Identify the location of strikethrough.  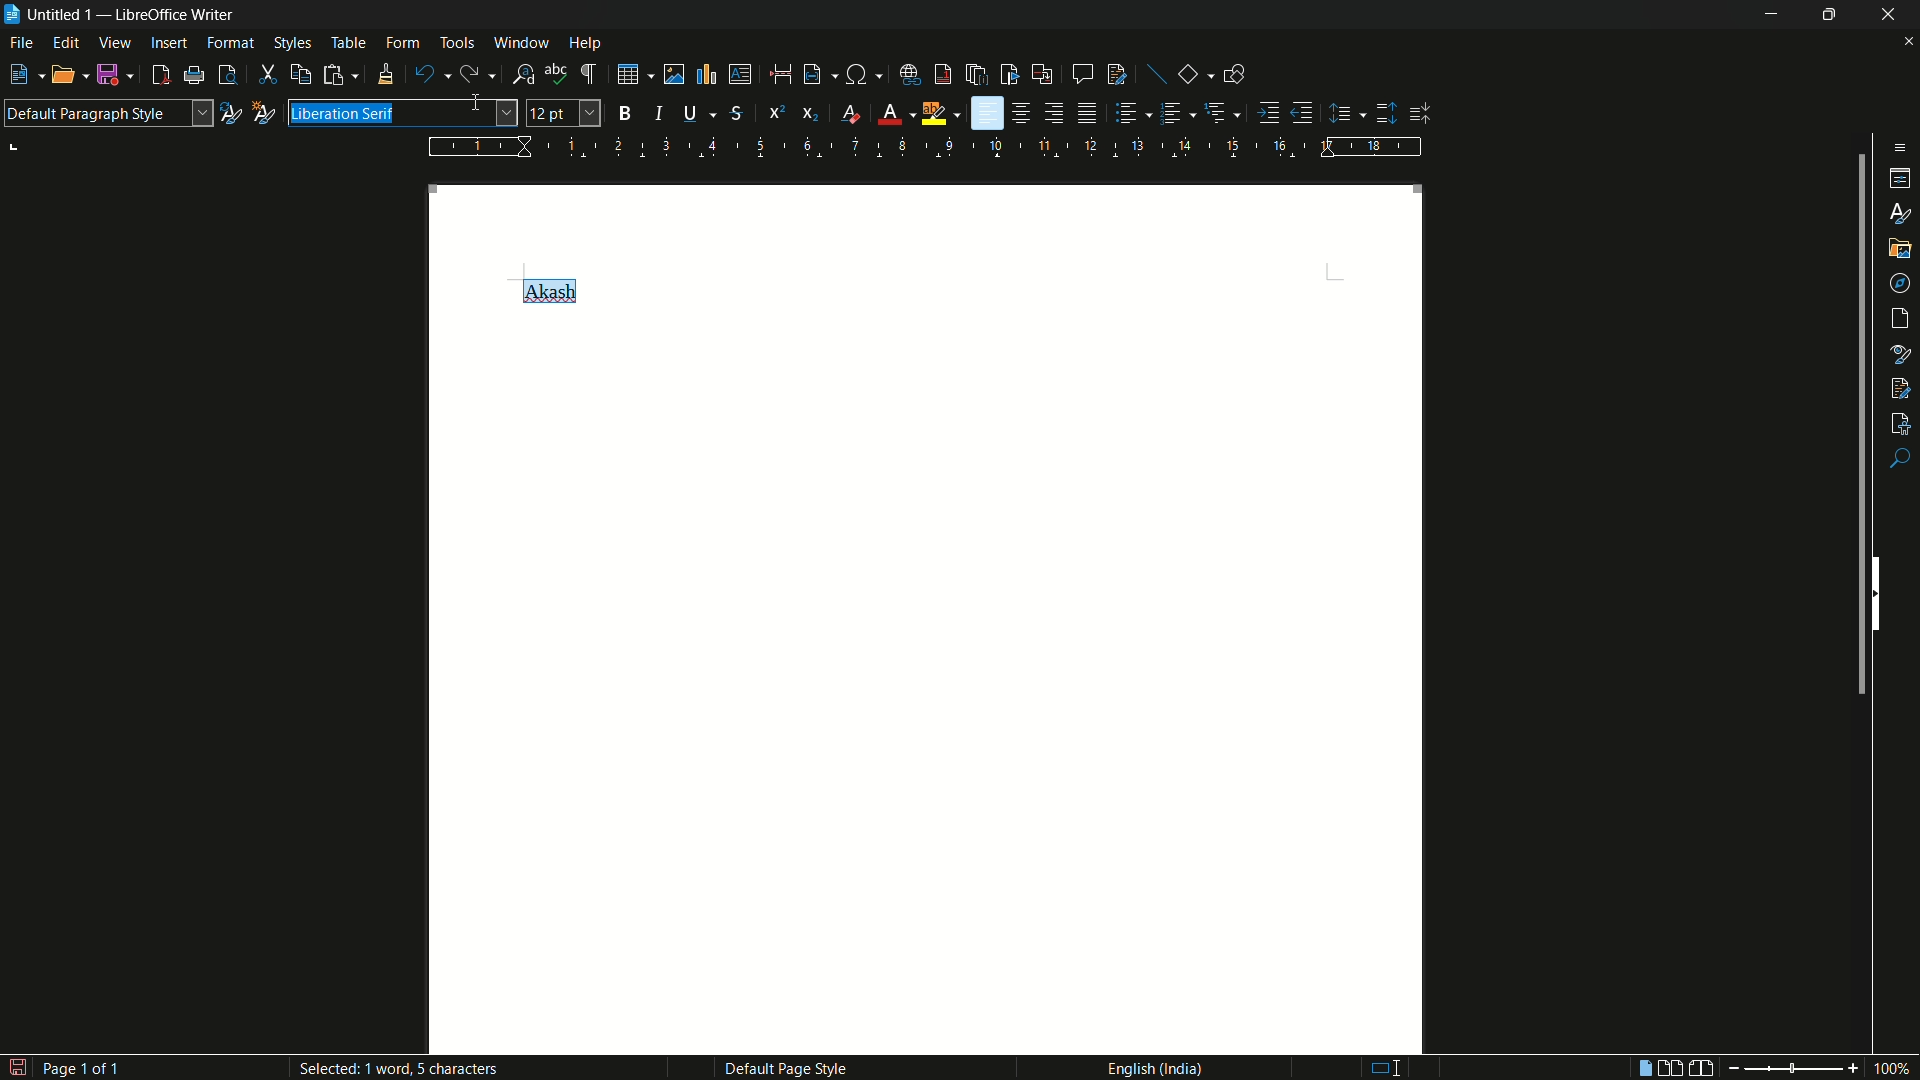
(735, 114).